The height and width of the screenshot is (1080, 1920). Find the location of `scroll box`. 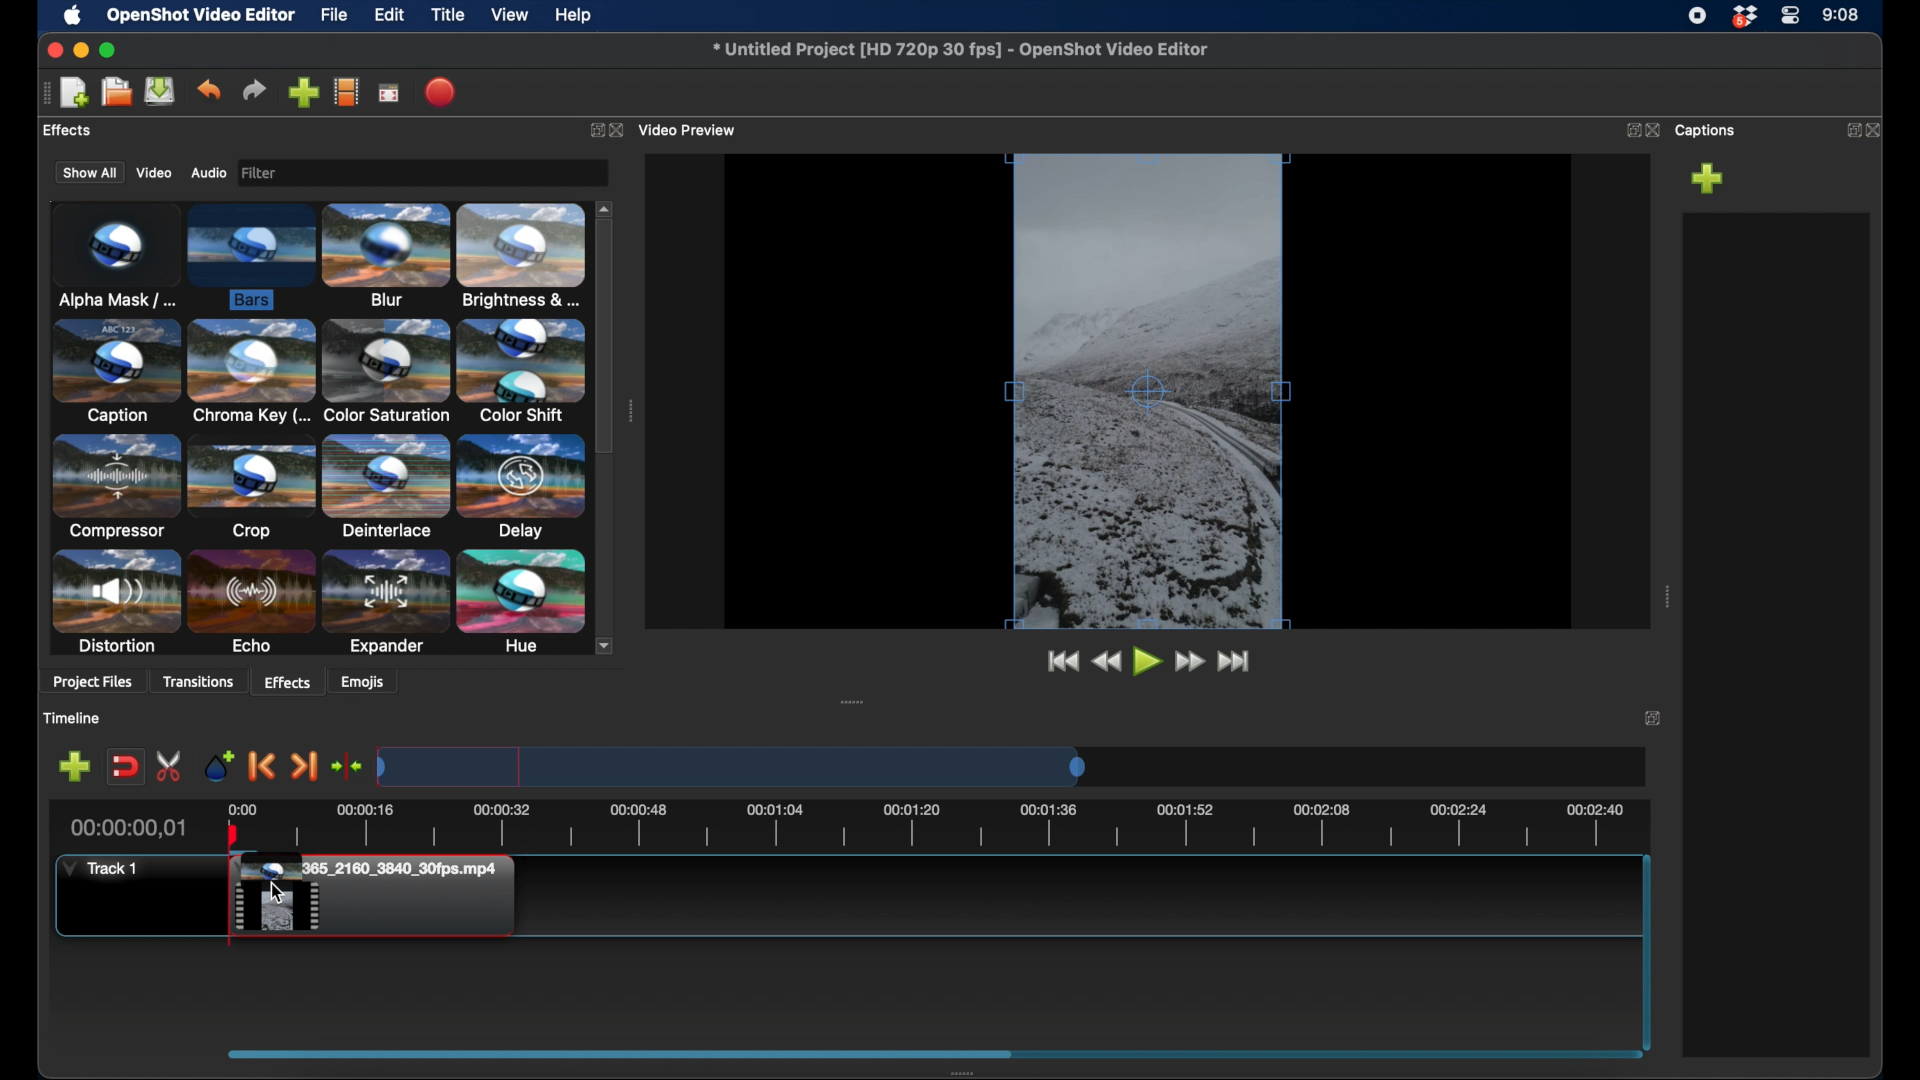

scroll box is located at coordinates (618, 1054).